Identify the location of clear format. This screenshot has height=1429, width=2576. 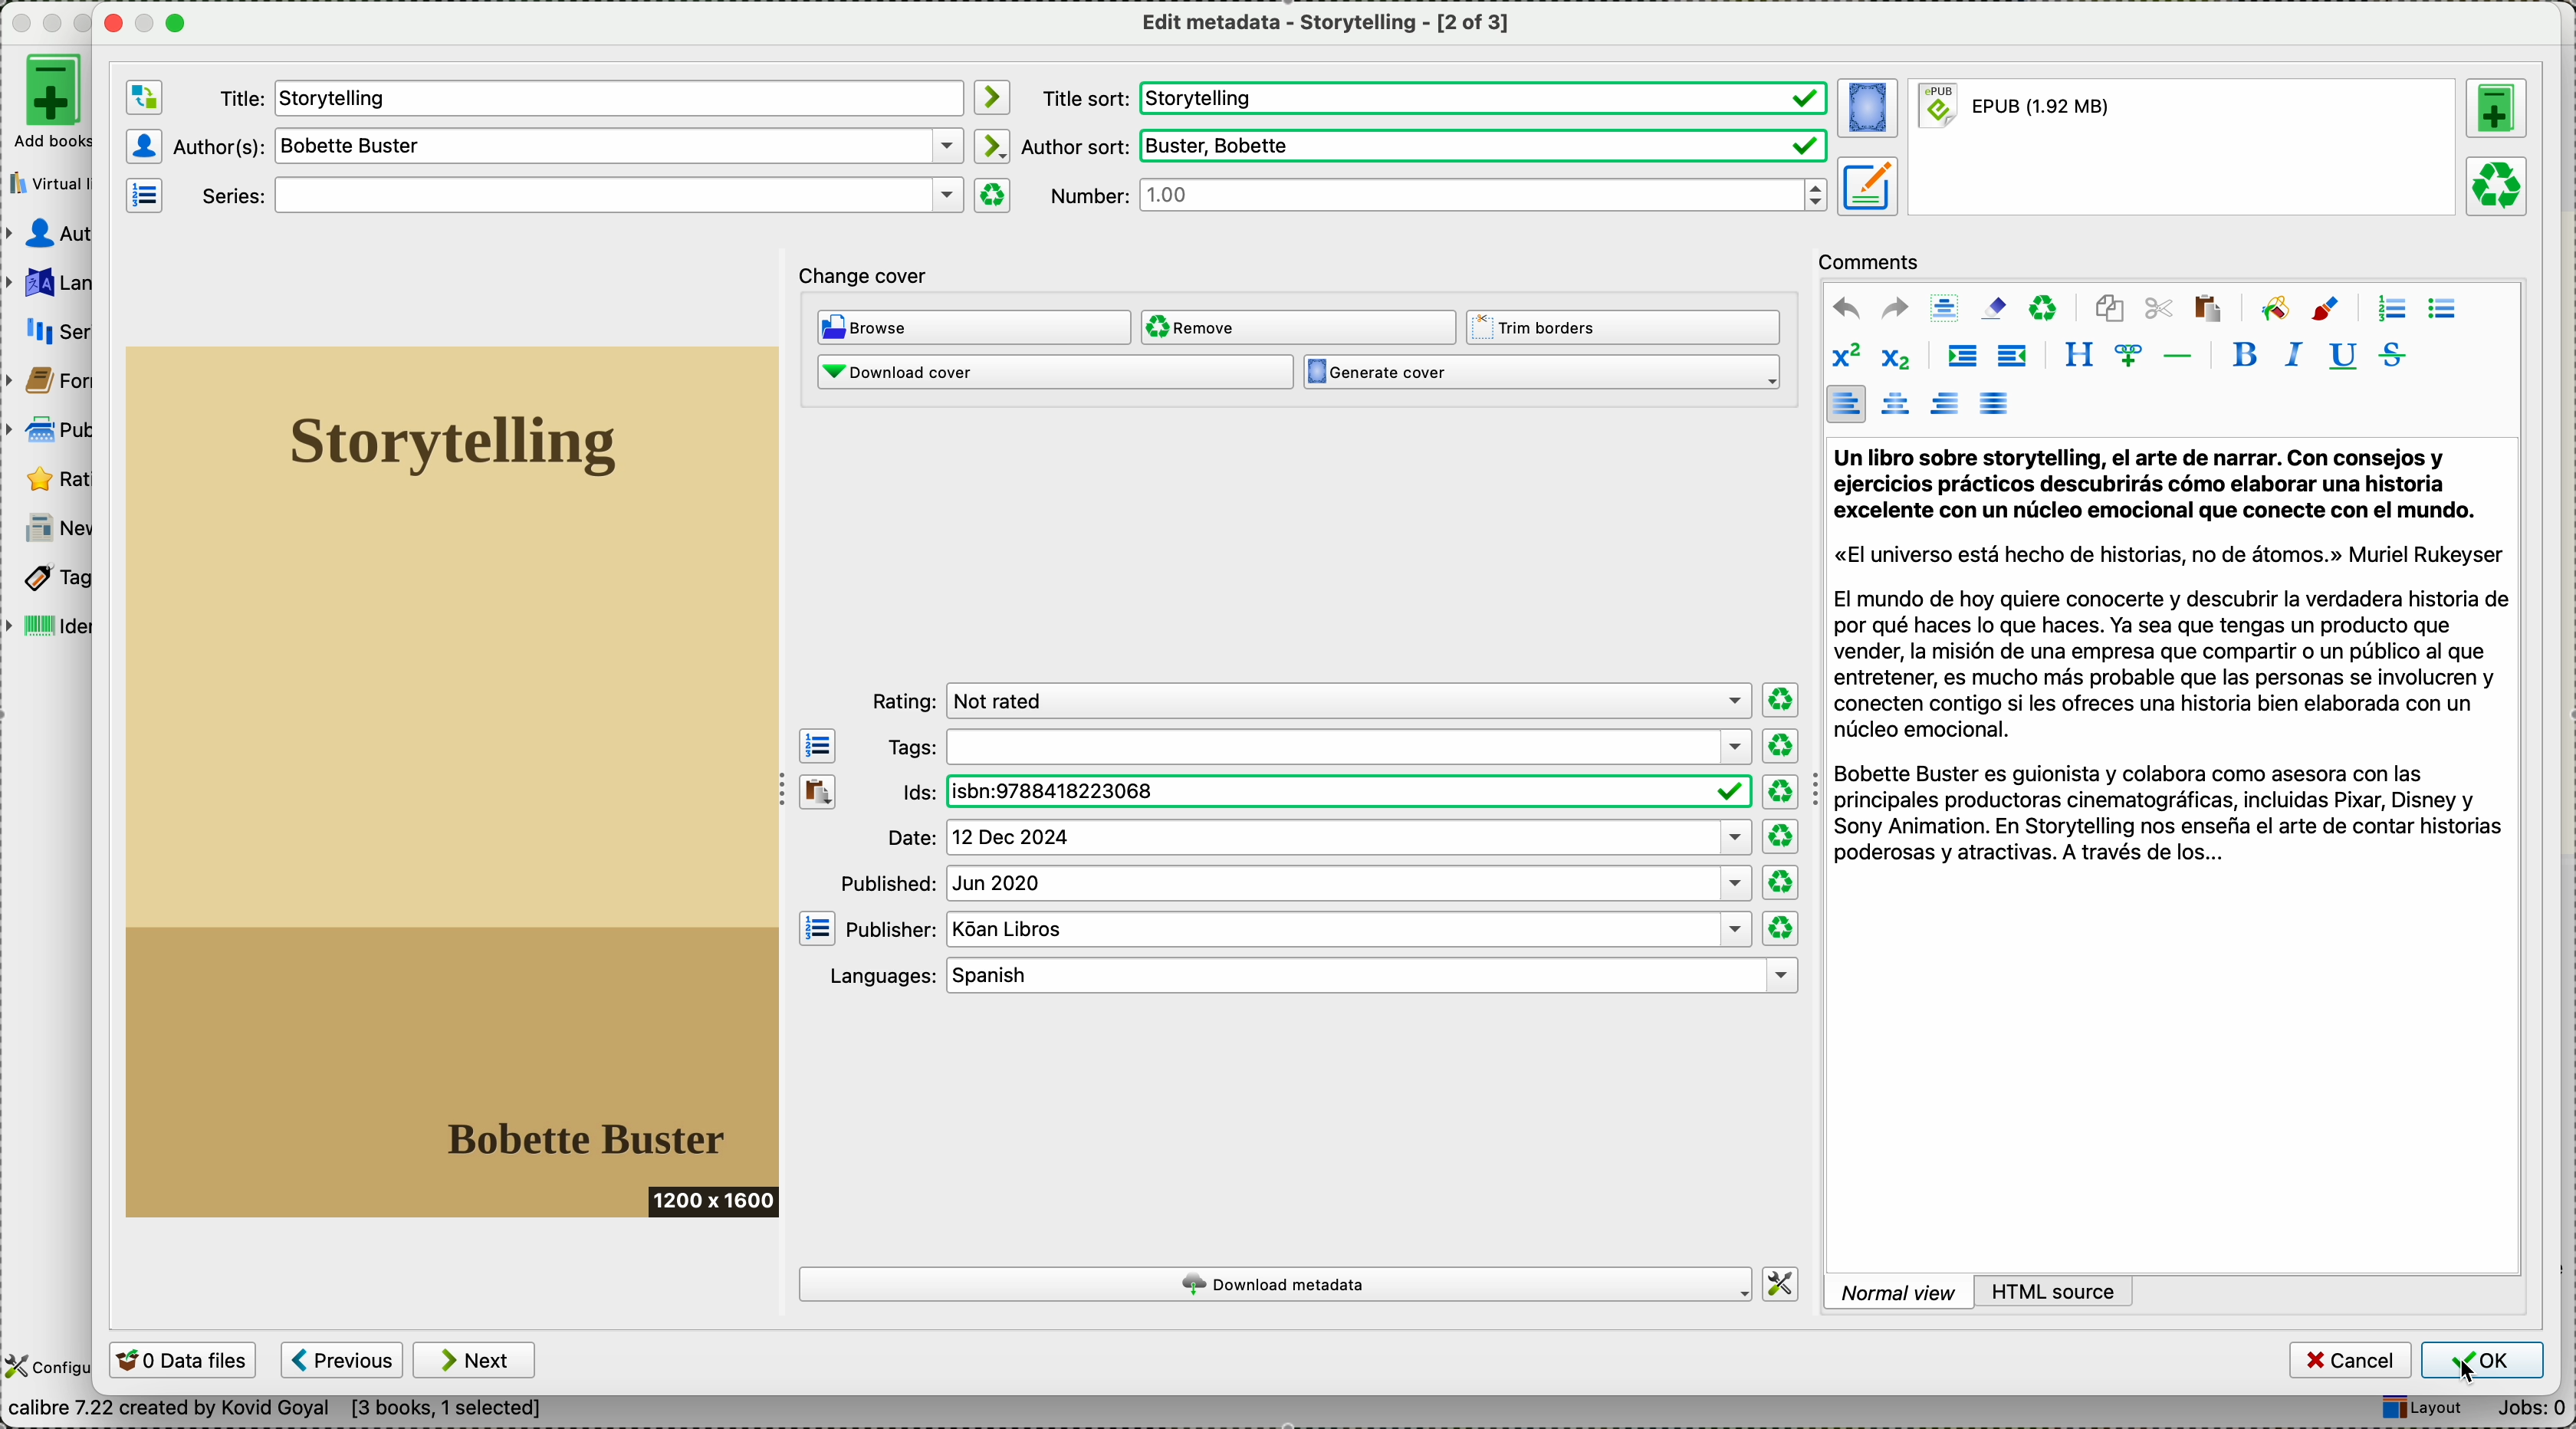
(993, 195).